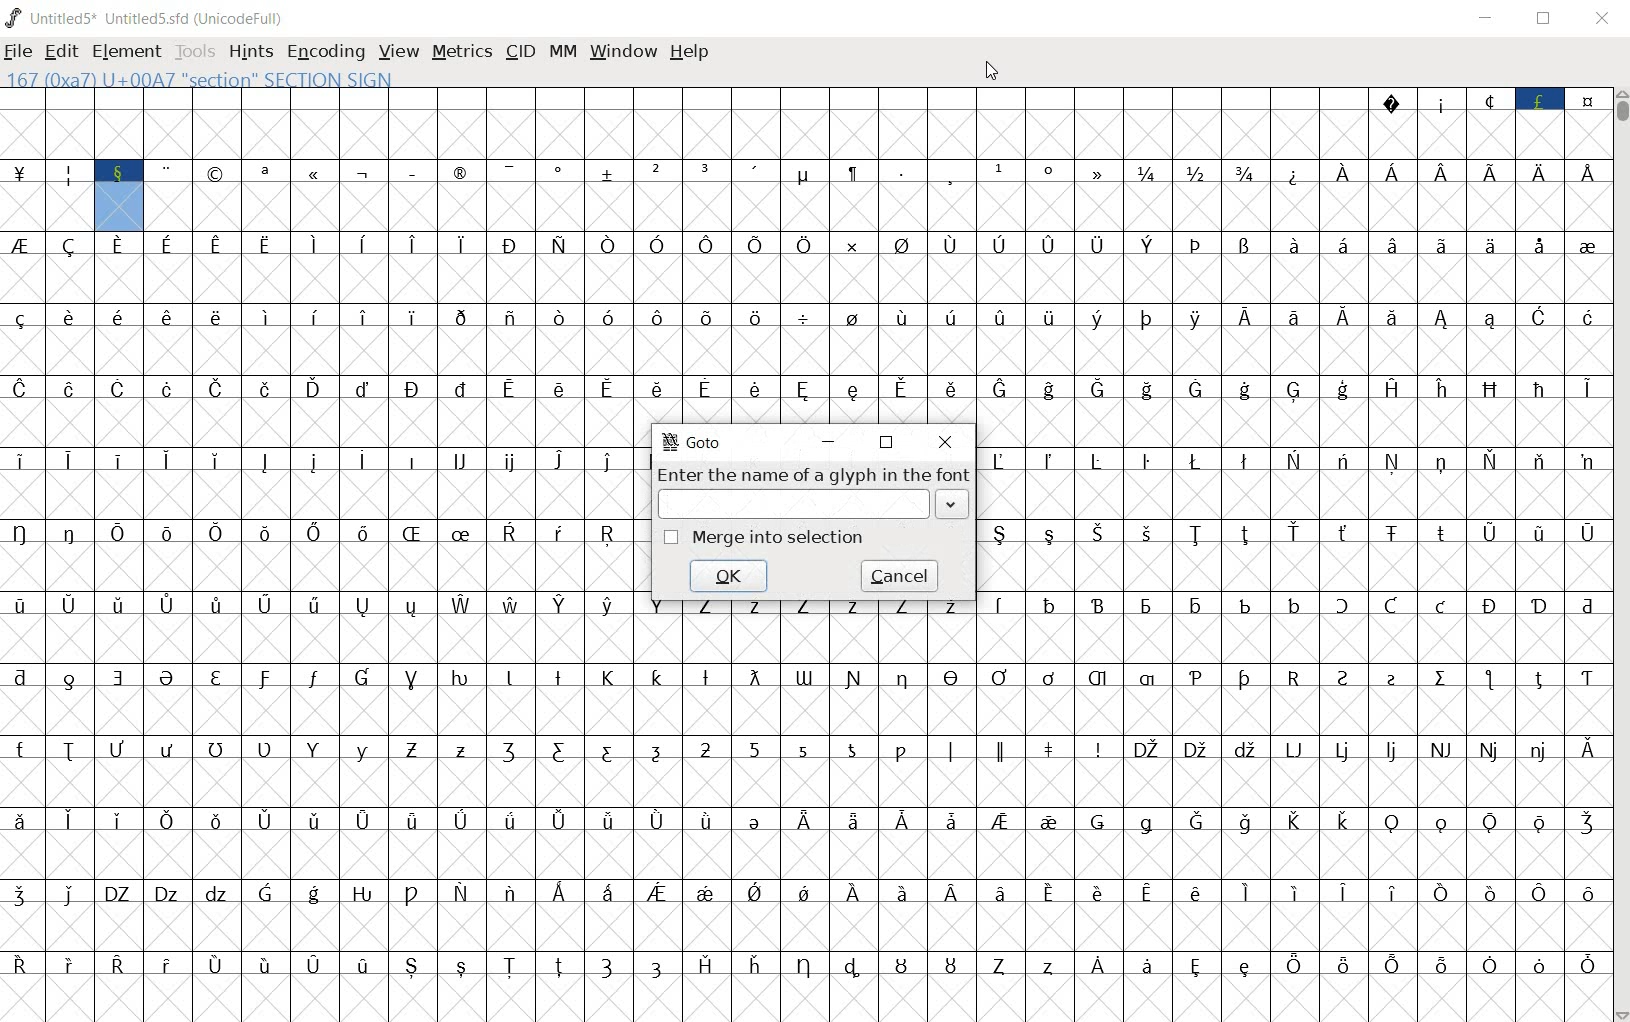 The image size is (1630, 1022). I want to click on ok, so click(729, 575).